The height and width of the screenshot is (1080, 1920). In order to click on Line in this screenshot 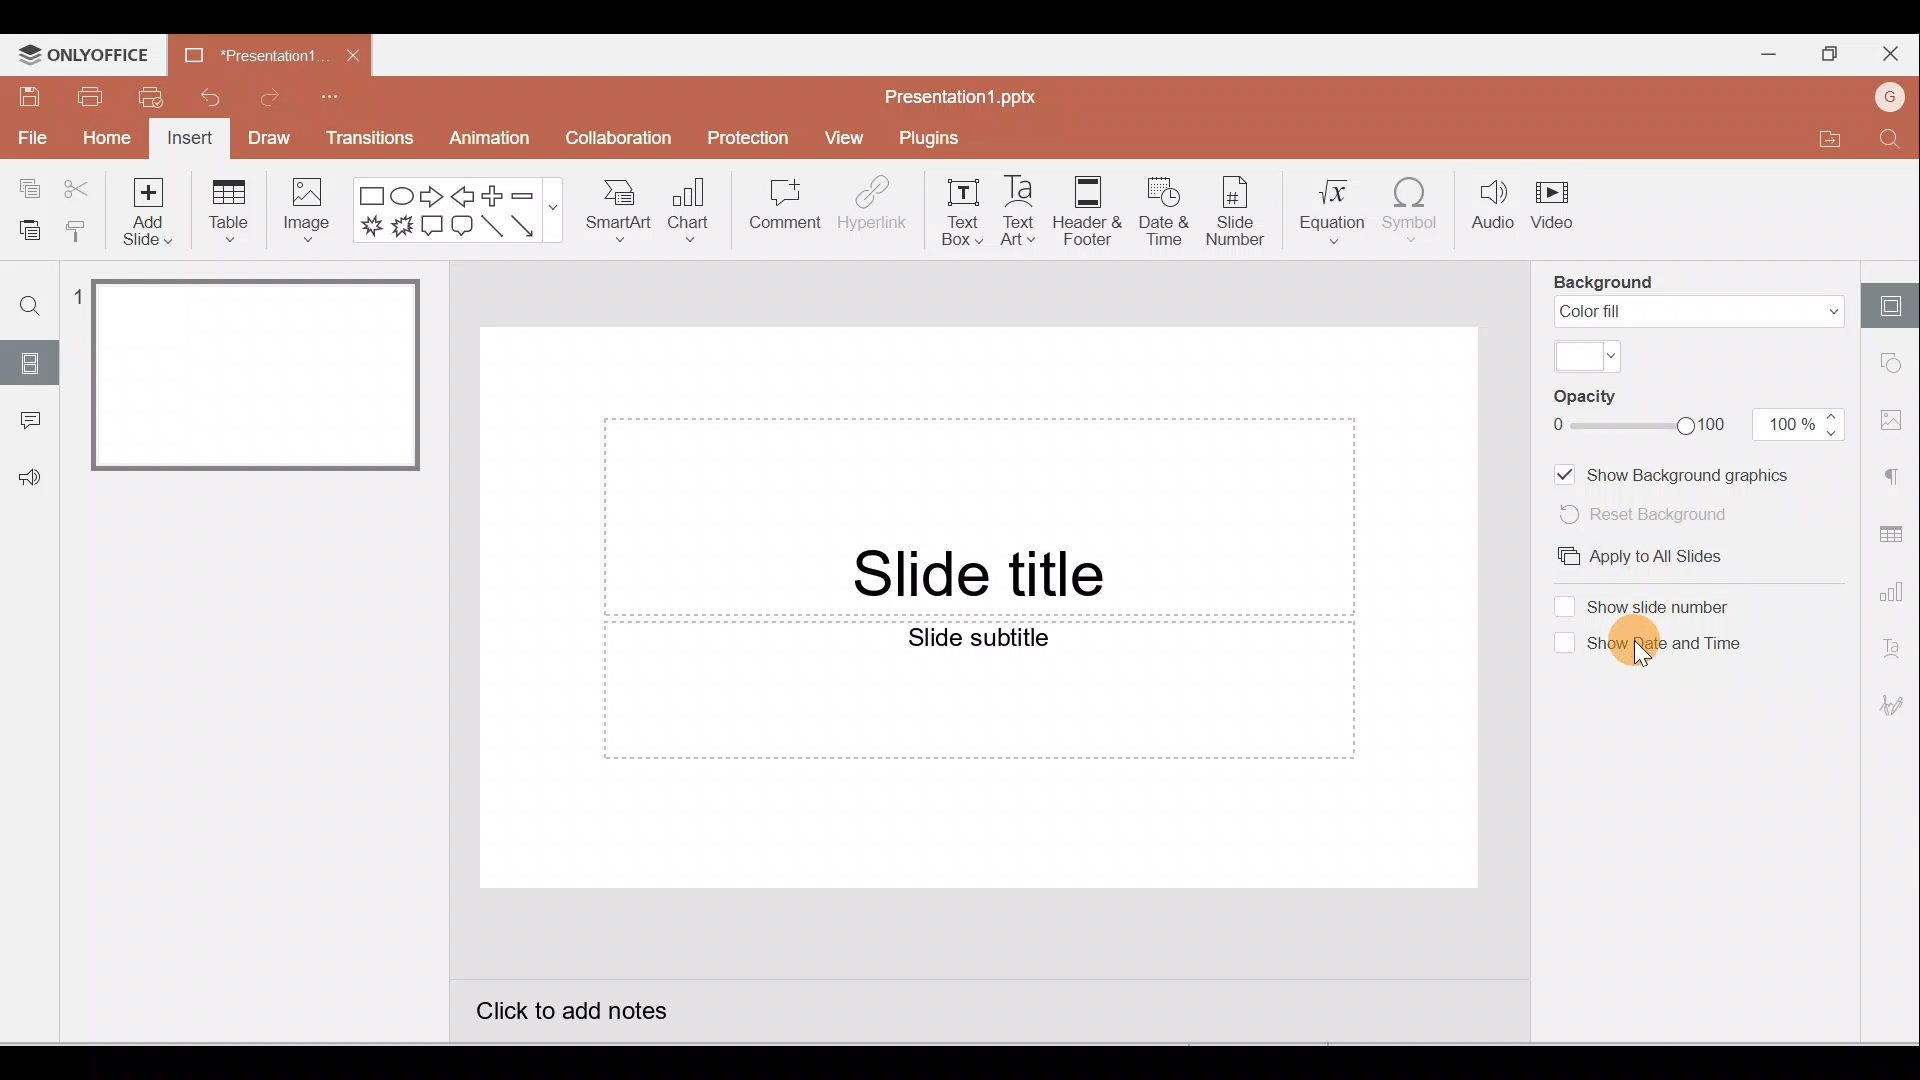, I will do `click(491, 226)`.